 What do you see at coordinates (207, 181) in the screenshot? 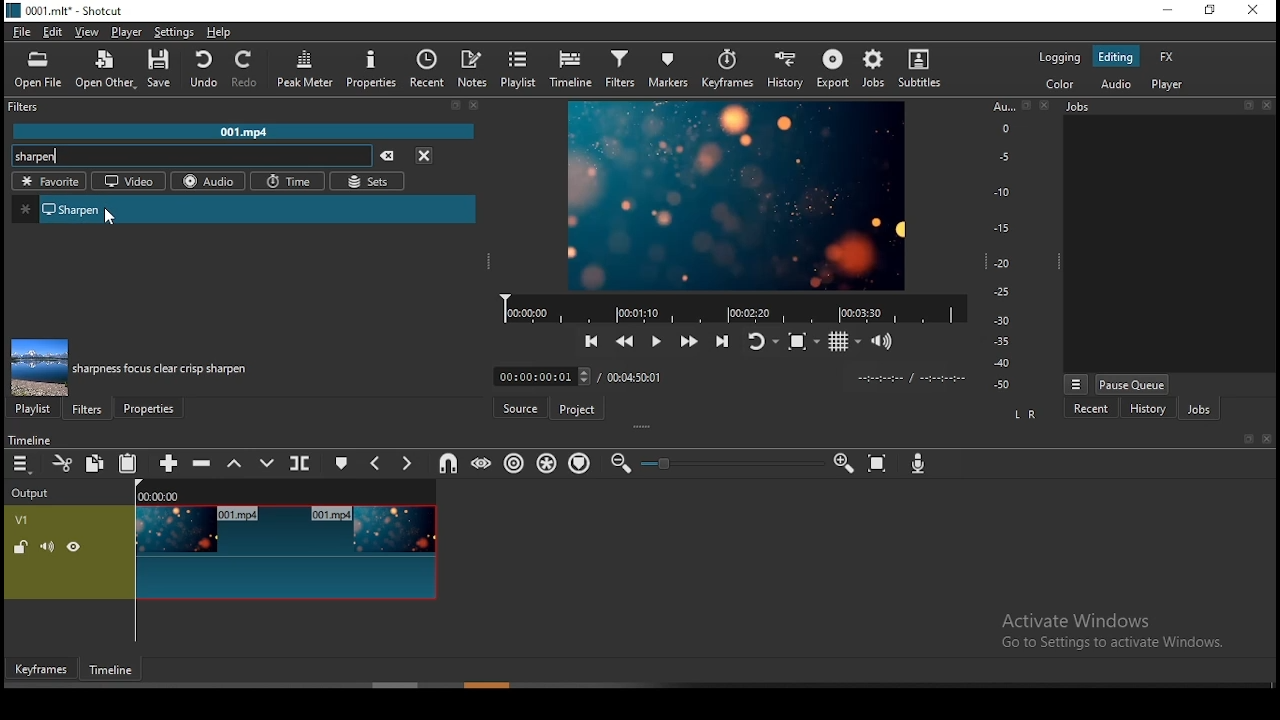
I see `audio` at bounding box center [207, 181].